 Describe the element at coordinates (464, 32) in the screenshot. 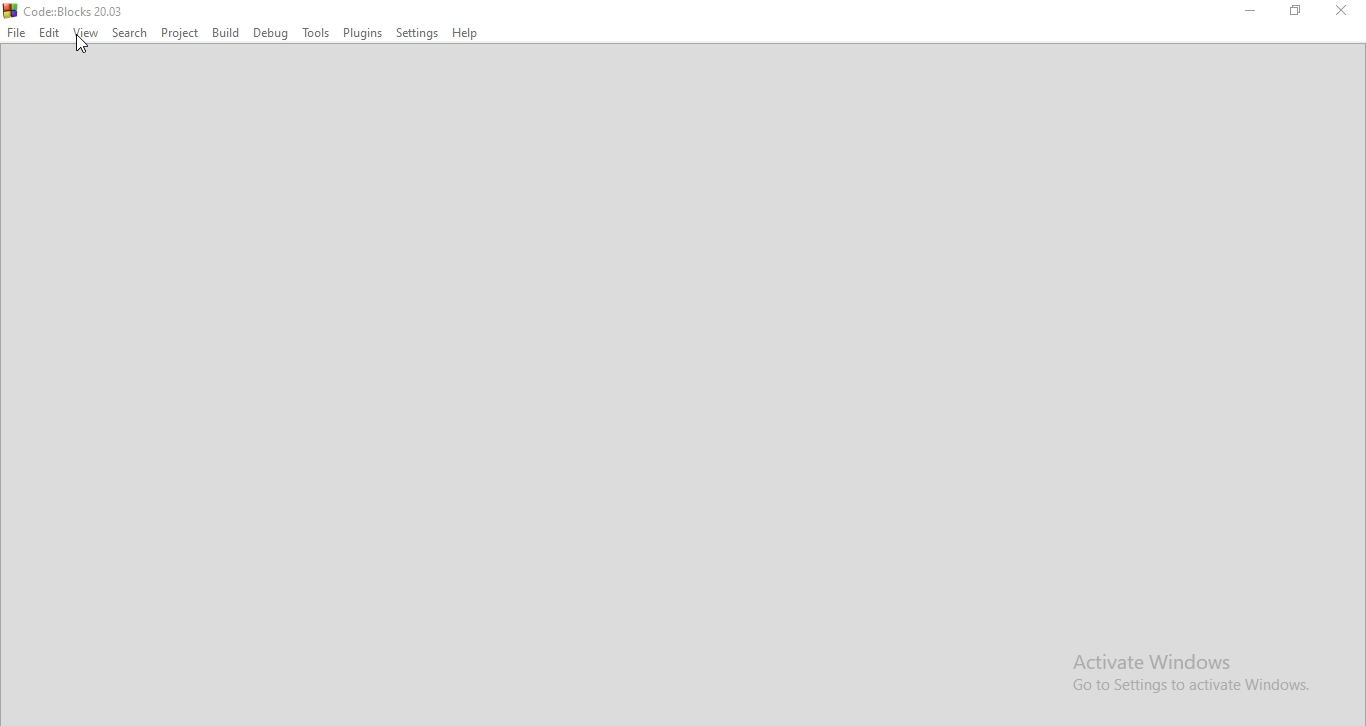

I see `Help` at that location.